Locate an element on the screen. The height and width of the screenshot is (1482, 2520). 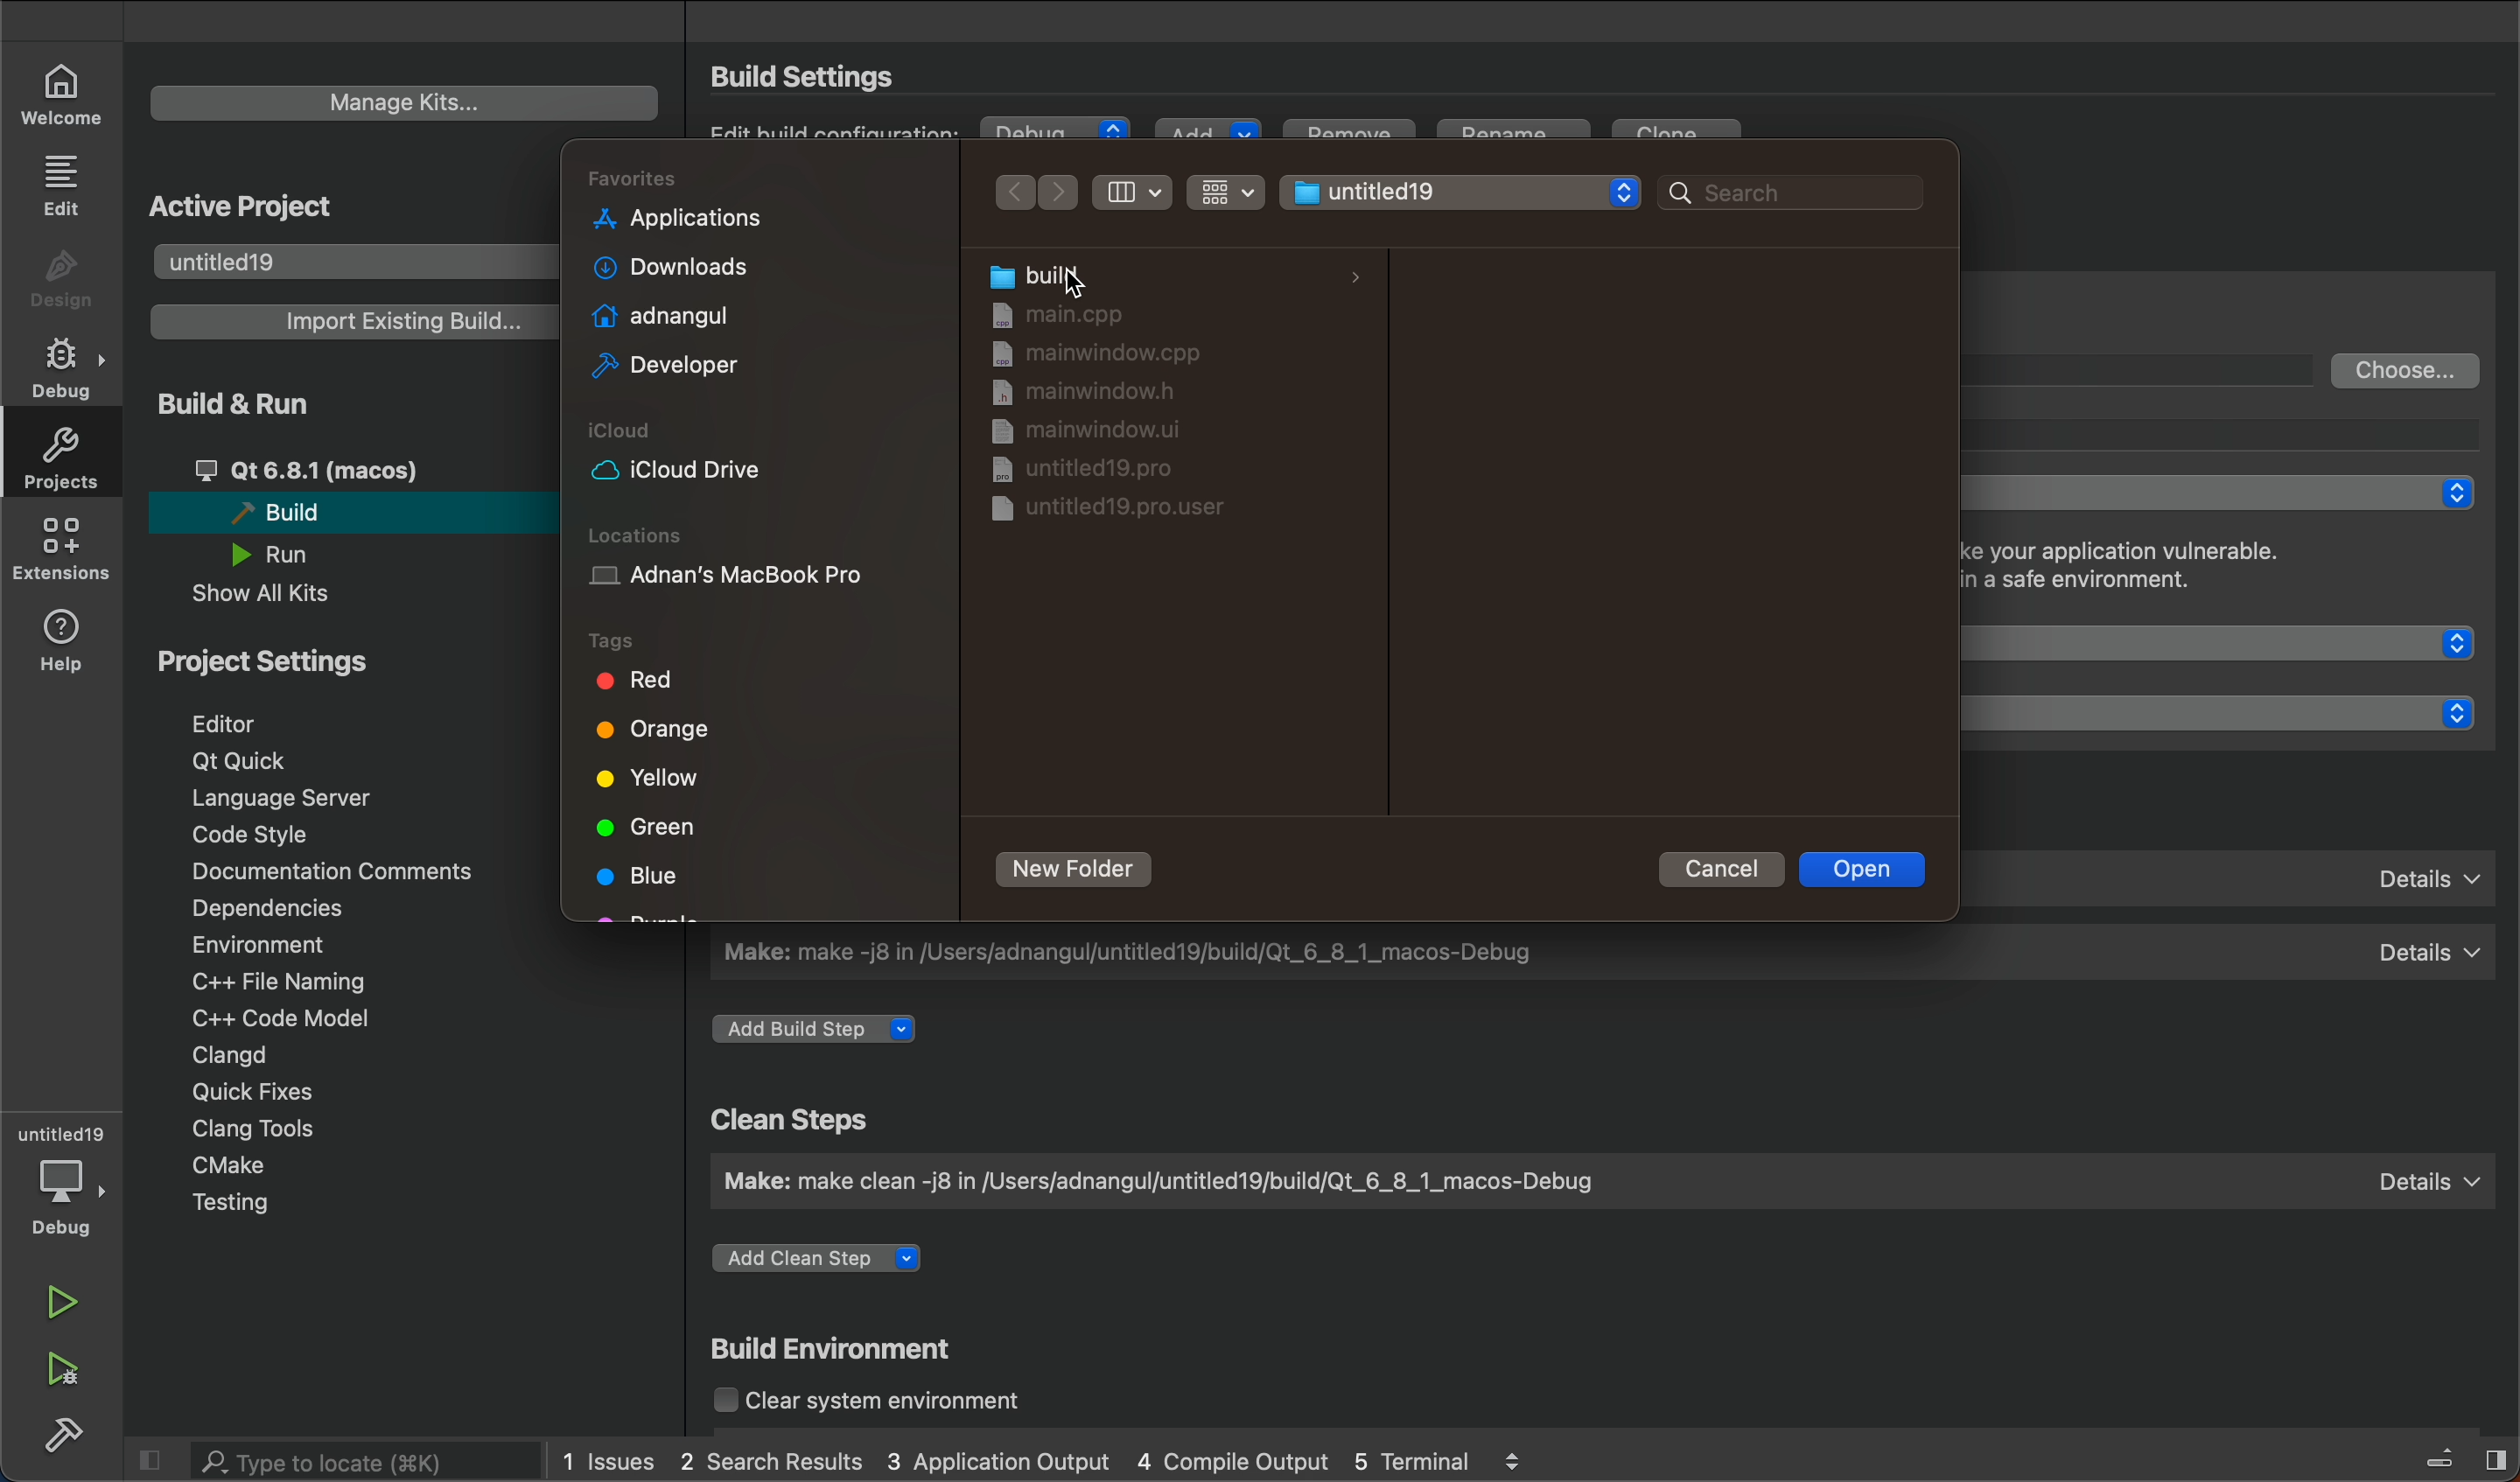
applications is located at coordinates (678, 219).